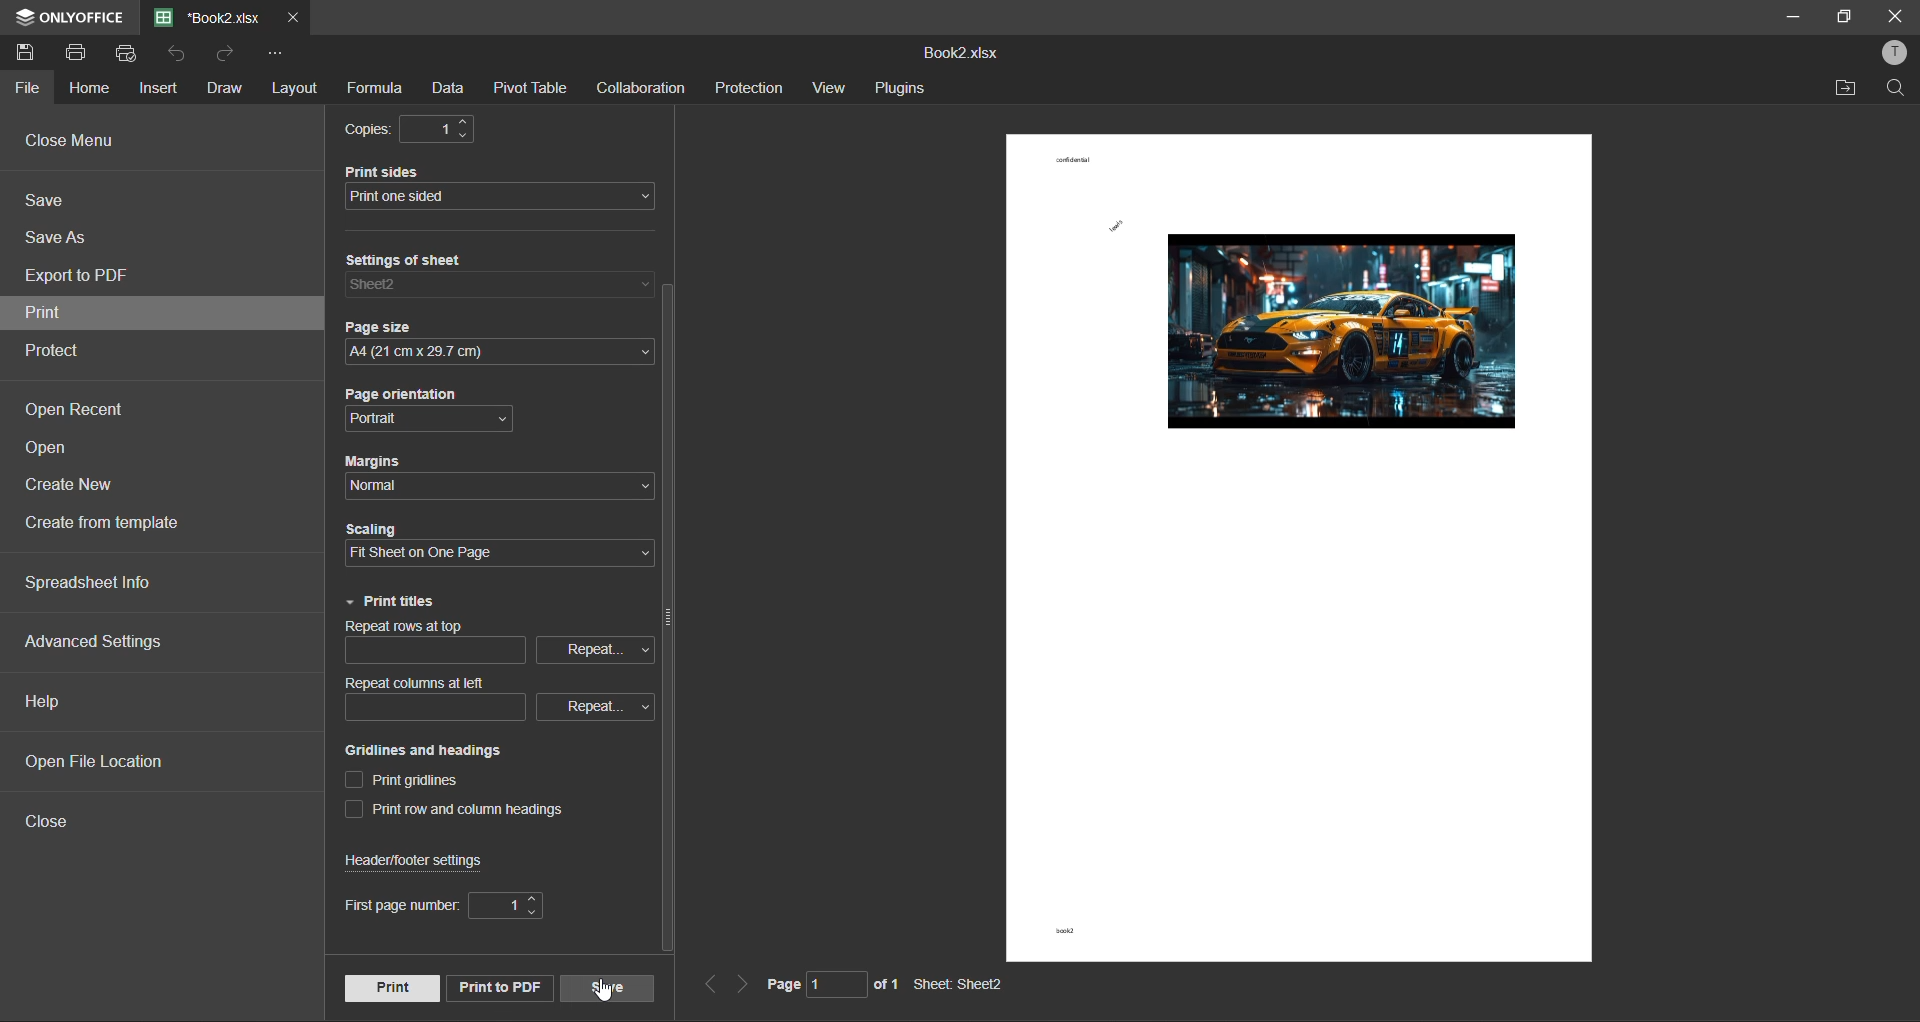 This screenshot has height=1022, width=1920. I want to click on spreadsheet info, so click(90, 581).